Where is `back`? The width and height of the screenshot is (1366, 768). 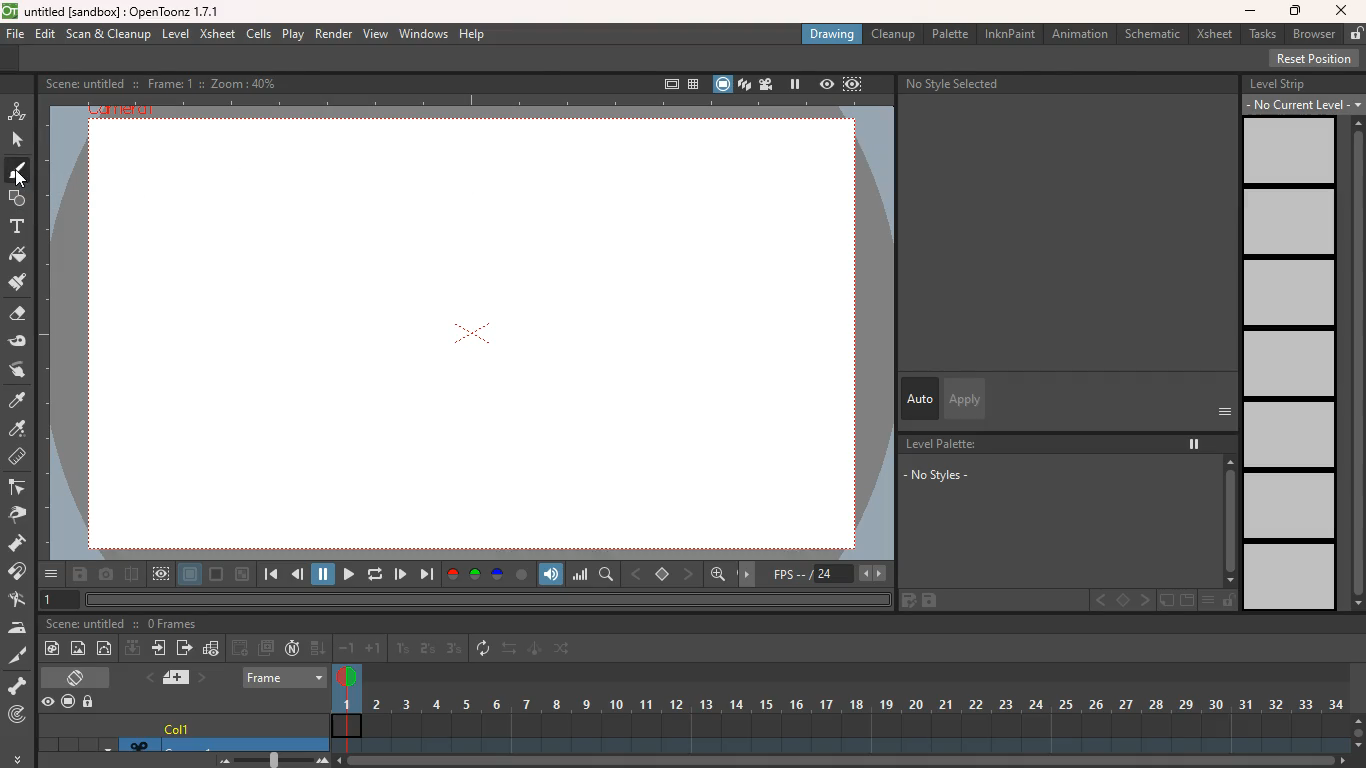 back is located at coordinates (299, 576).